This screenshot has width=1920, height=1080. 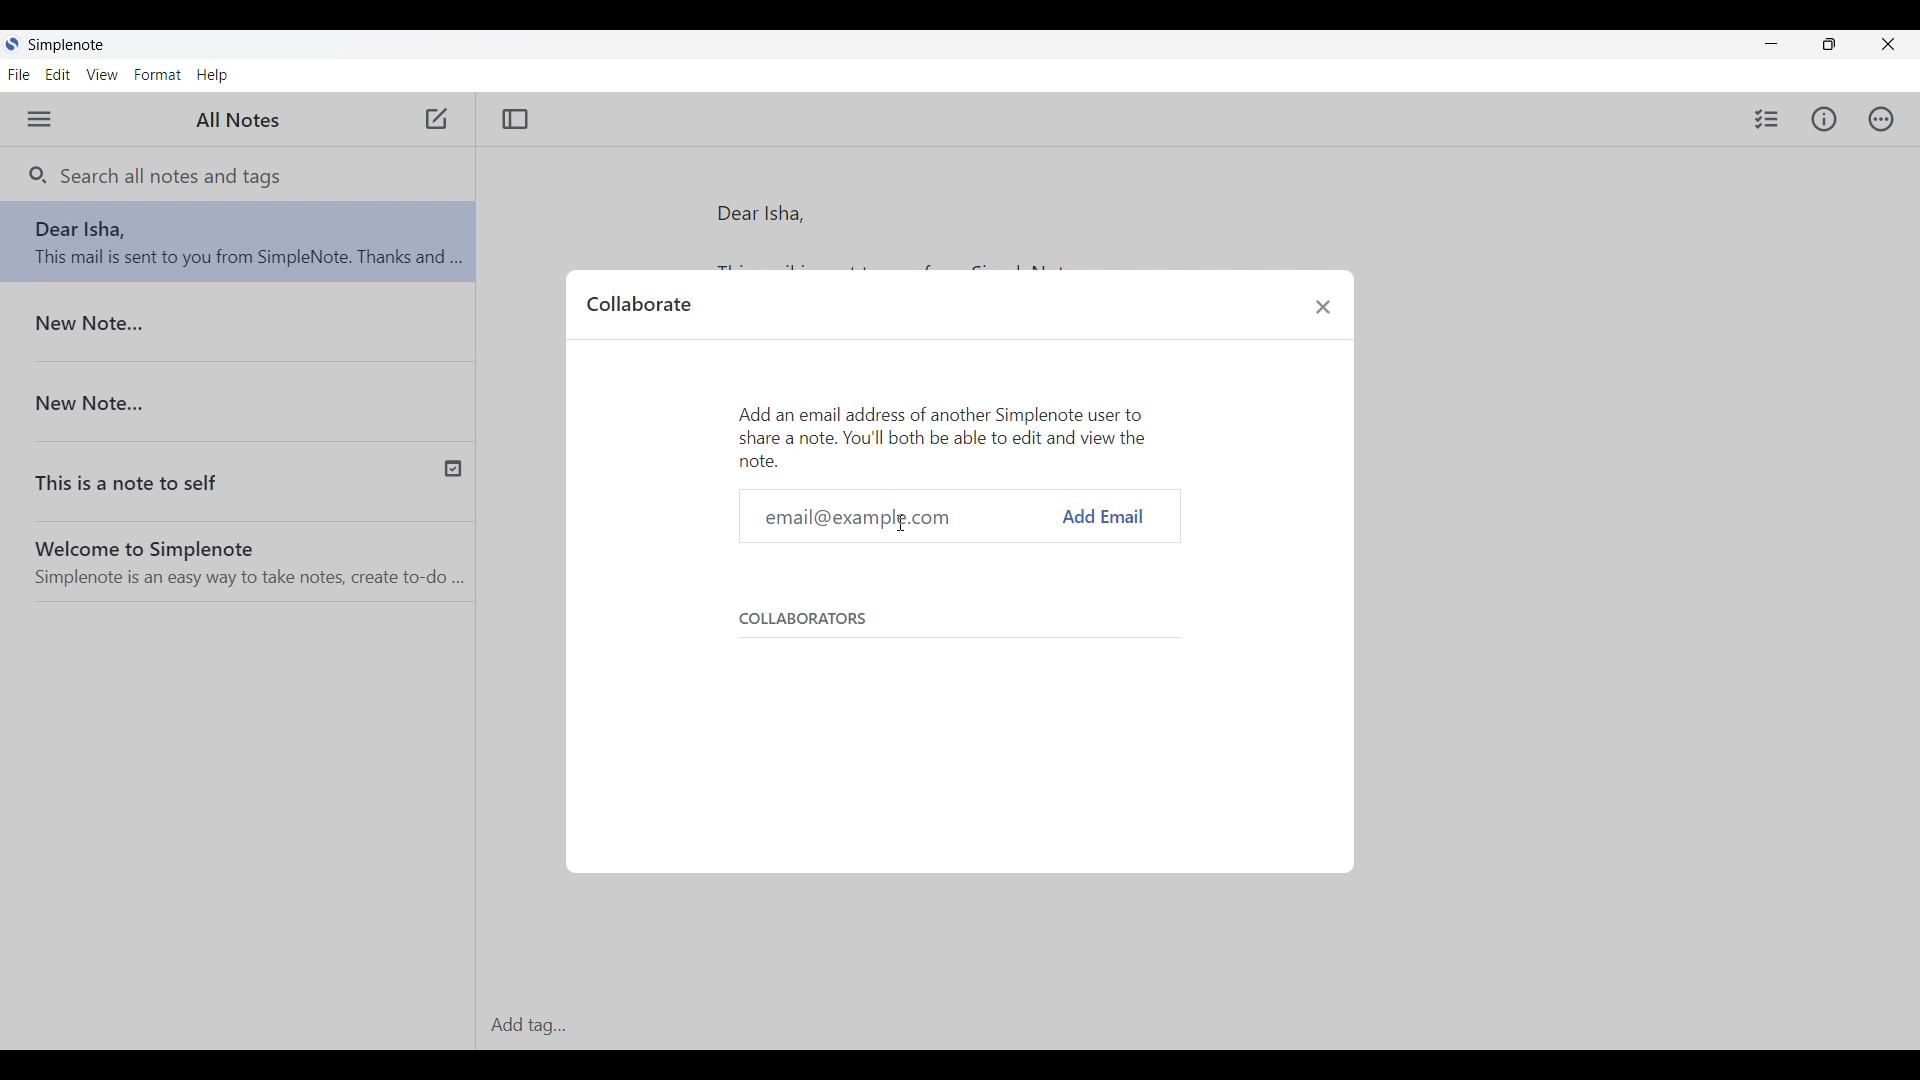 What do you see at coordinates (435, 119) in the screenshot?
I see `Click to add new note` at bounding box center [435, 119].